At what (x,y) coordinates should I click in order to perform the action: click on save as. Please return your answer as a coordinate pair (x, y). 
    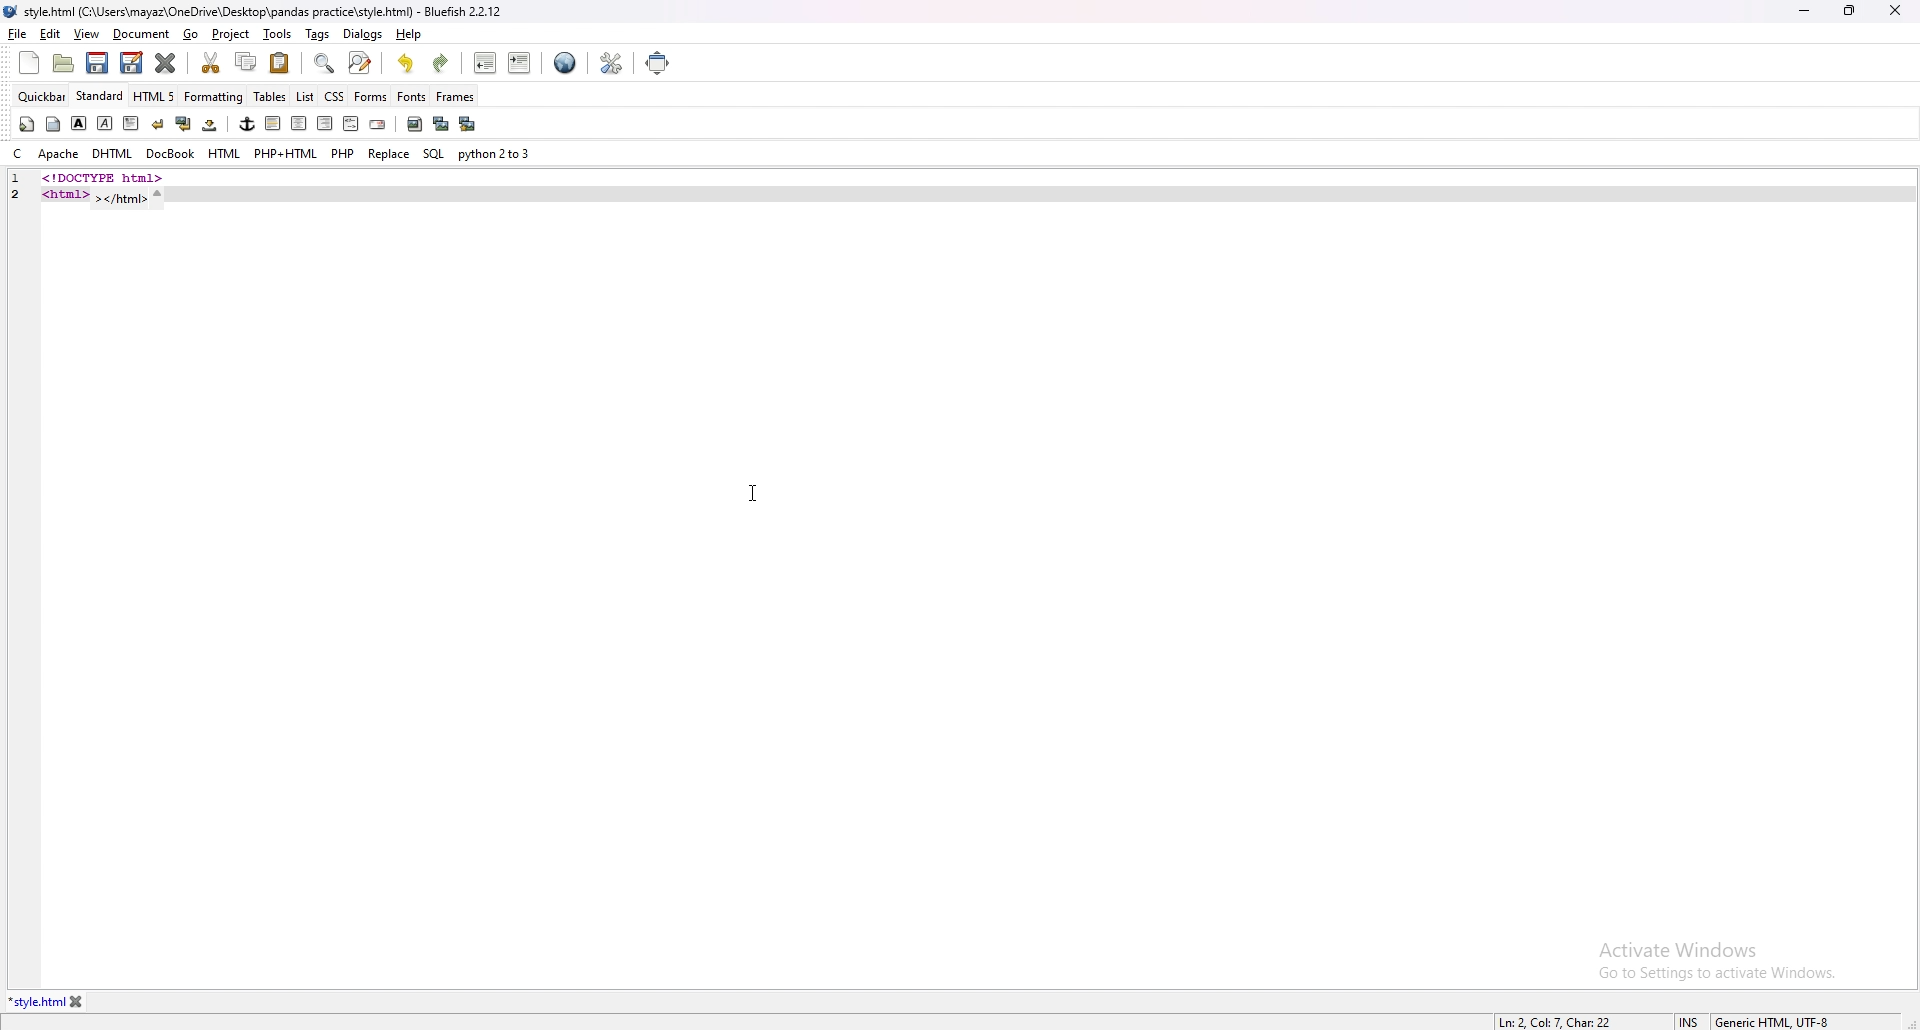
    Looking at the image, I should click on (131, 63).